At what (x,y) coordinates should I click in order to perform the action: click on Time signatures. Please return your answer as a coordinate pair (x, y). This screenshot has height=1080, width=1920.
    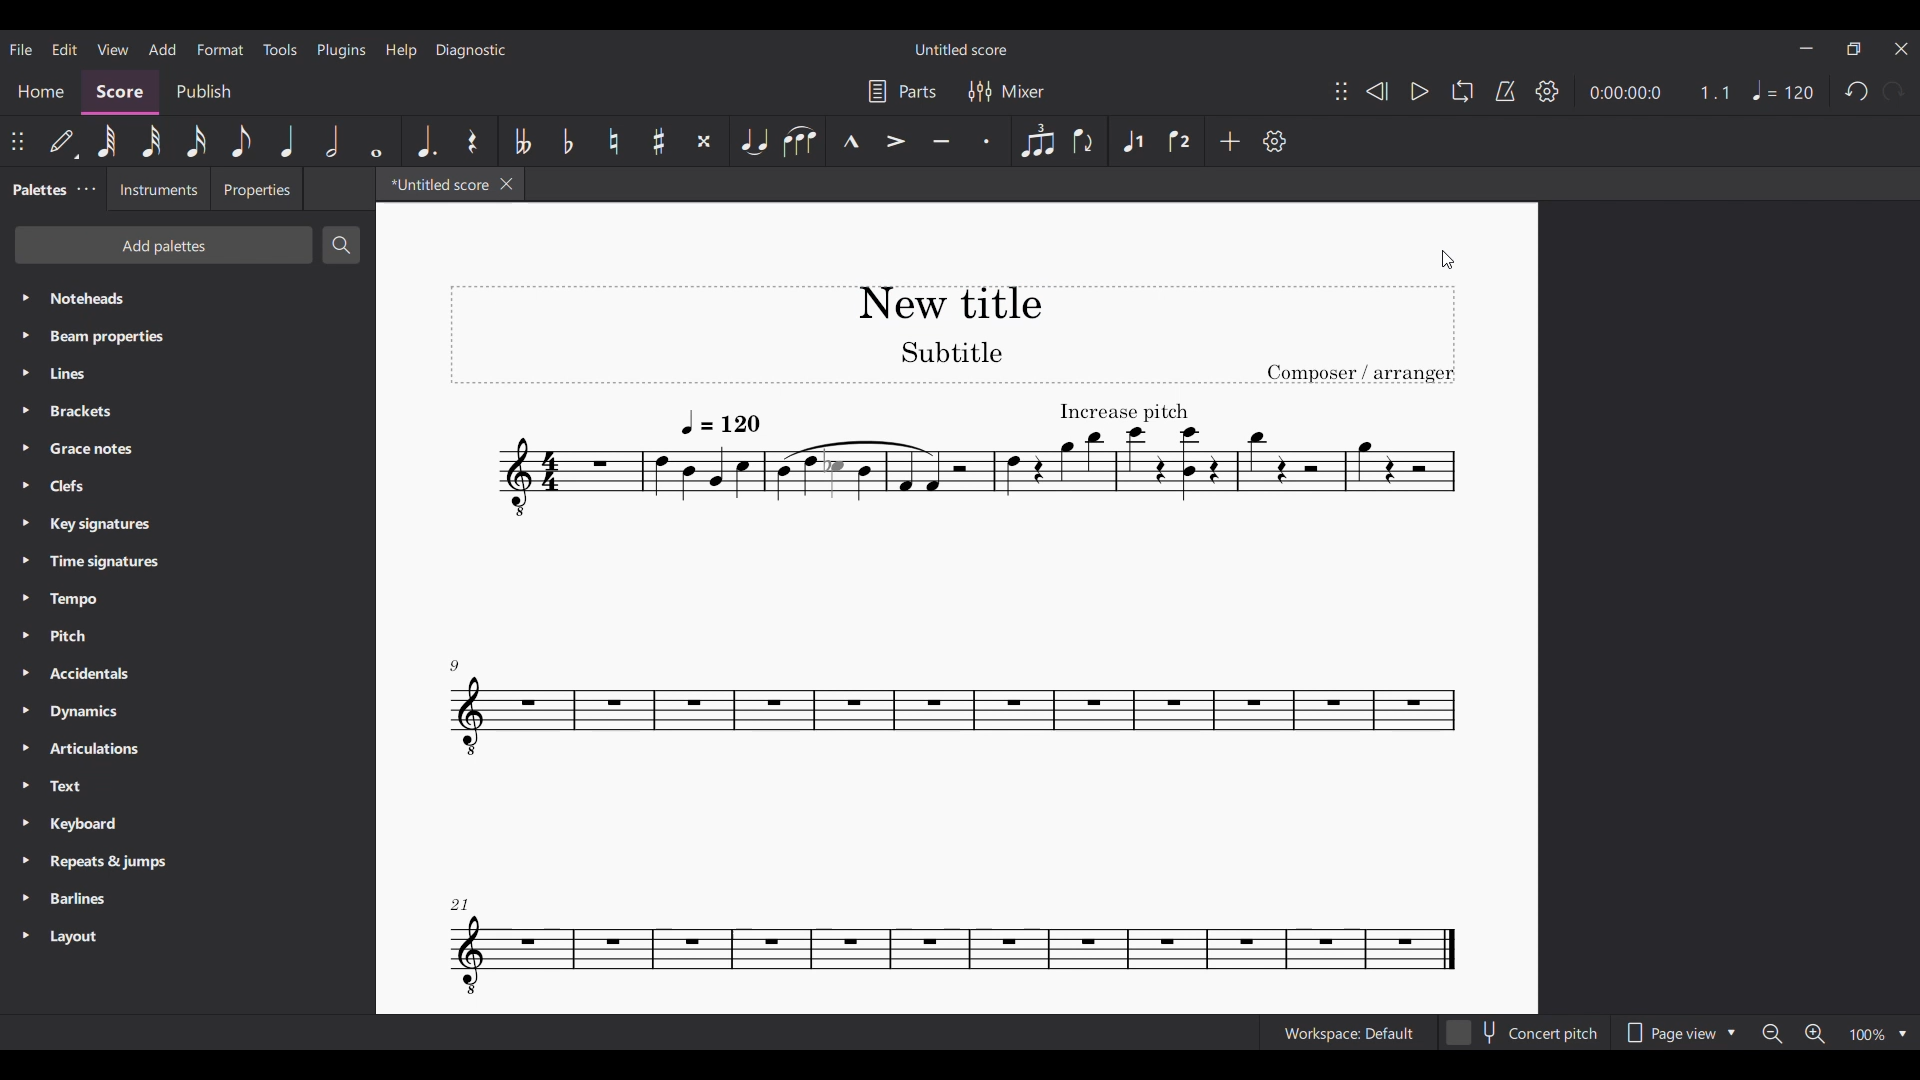
    Looking at the image, I should click on (187, 561).